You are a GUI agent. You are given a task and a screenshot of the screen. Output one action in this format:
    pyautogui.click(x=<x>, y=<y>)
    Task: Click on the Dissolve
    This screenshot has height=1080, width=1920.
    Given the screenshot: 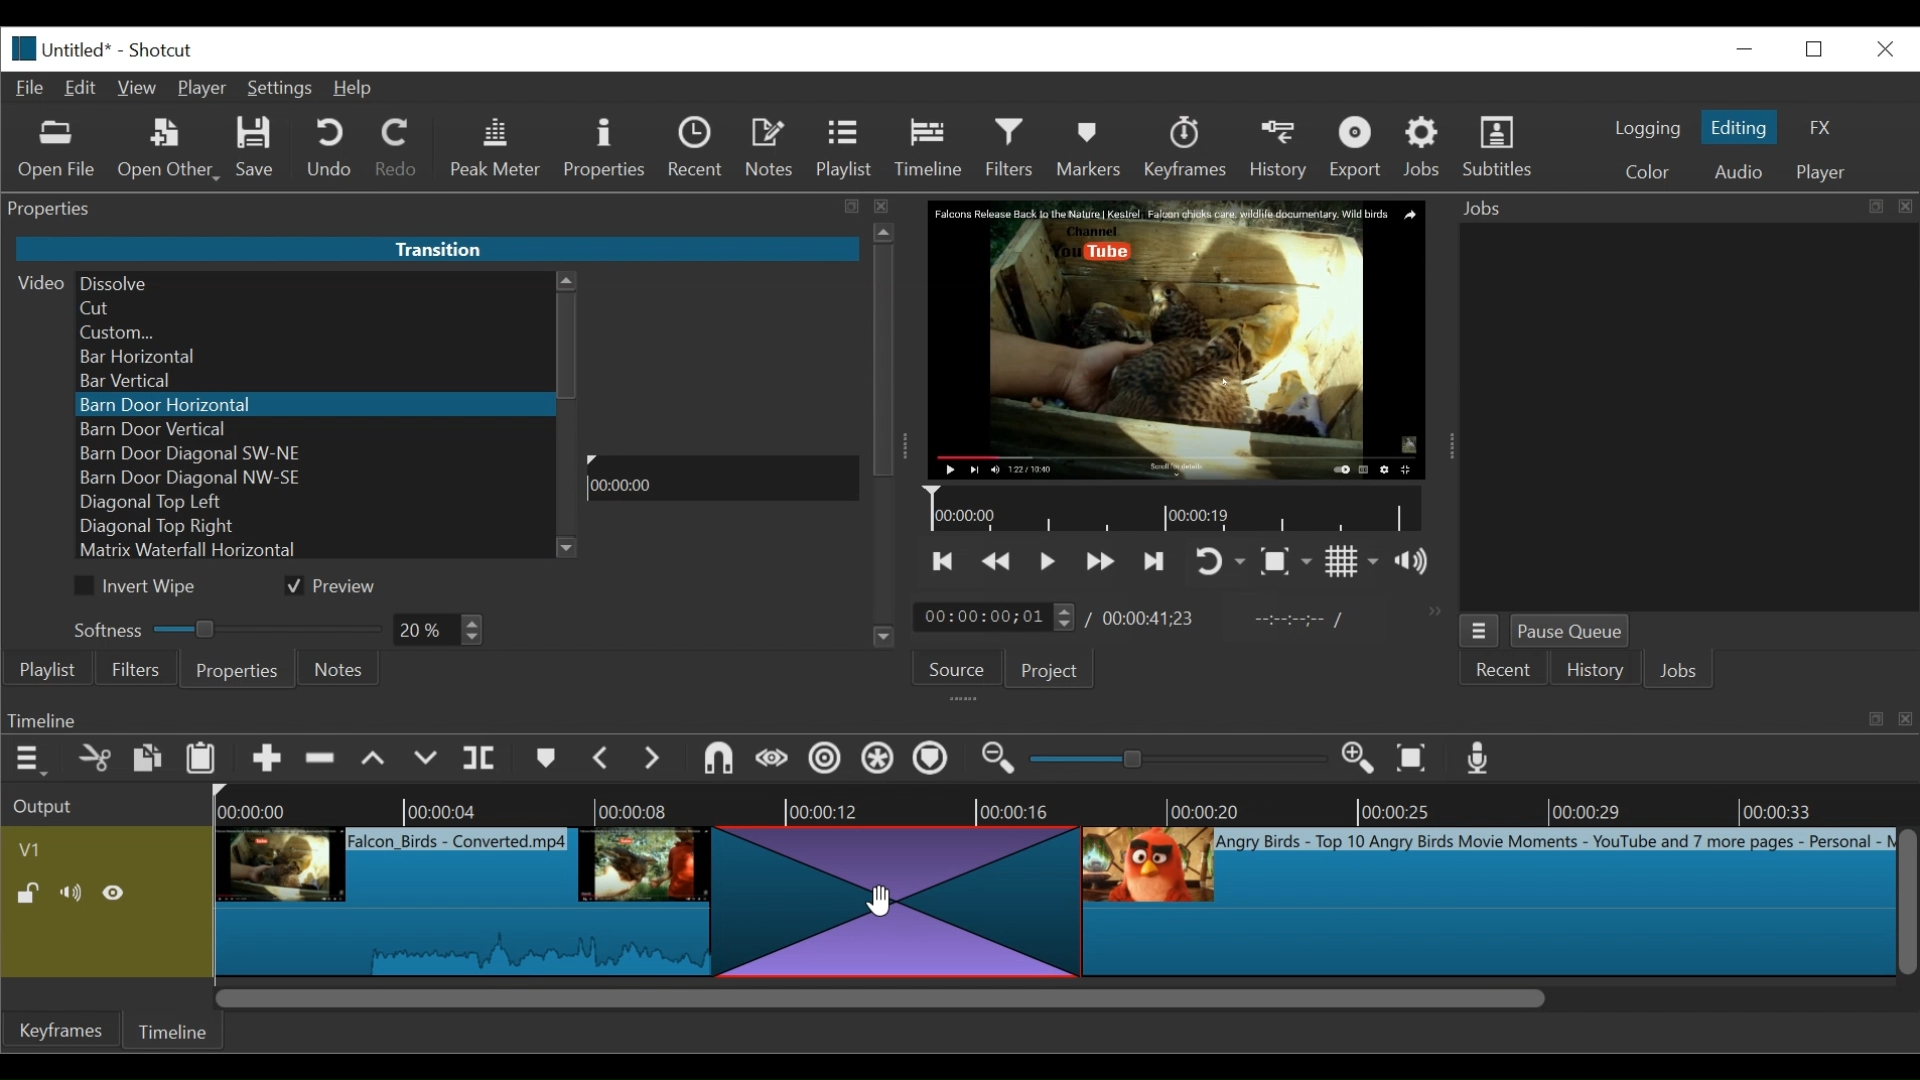 What is the action you would take?
    pyautogui.click(x=314, y=282)
    